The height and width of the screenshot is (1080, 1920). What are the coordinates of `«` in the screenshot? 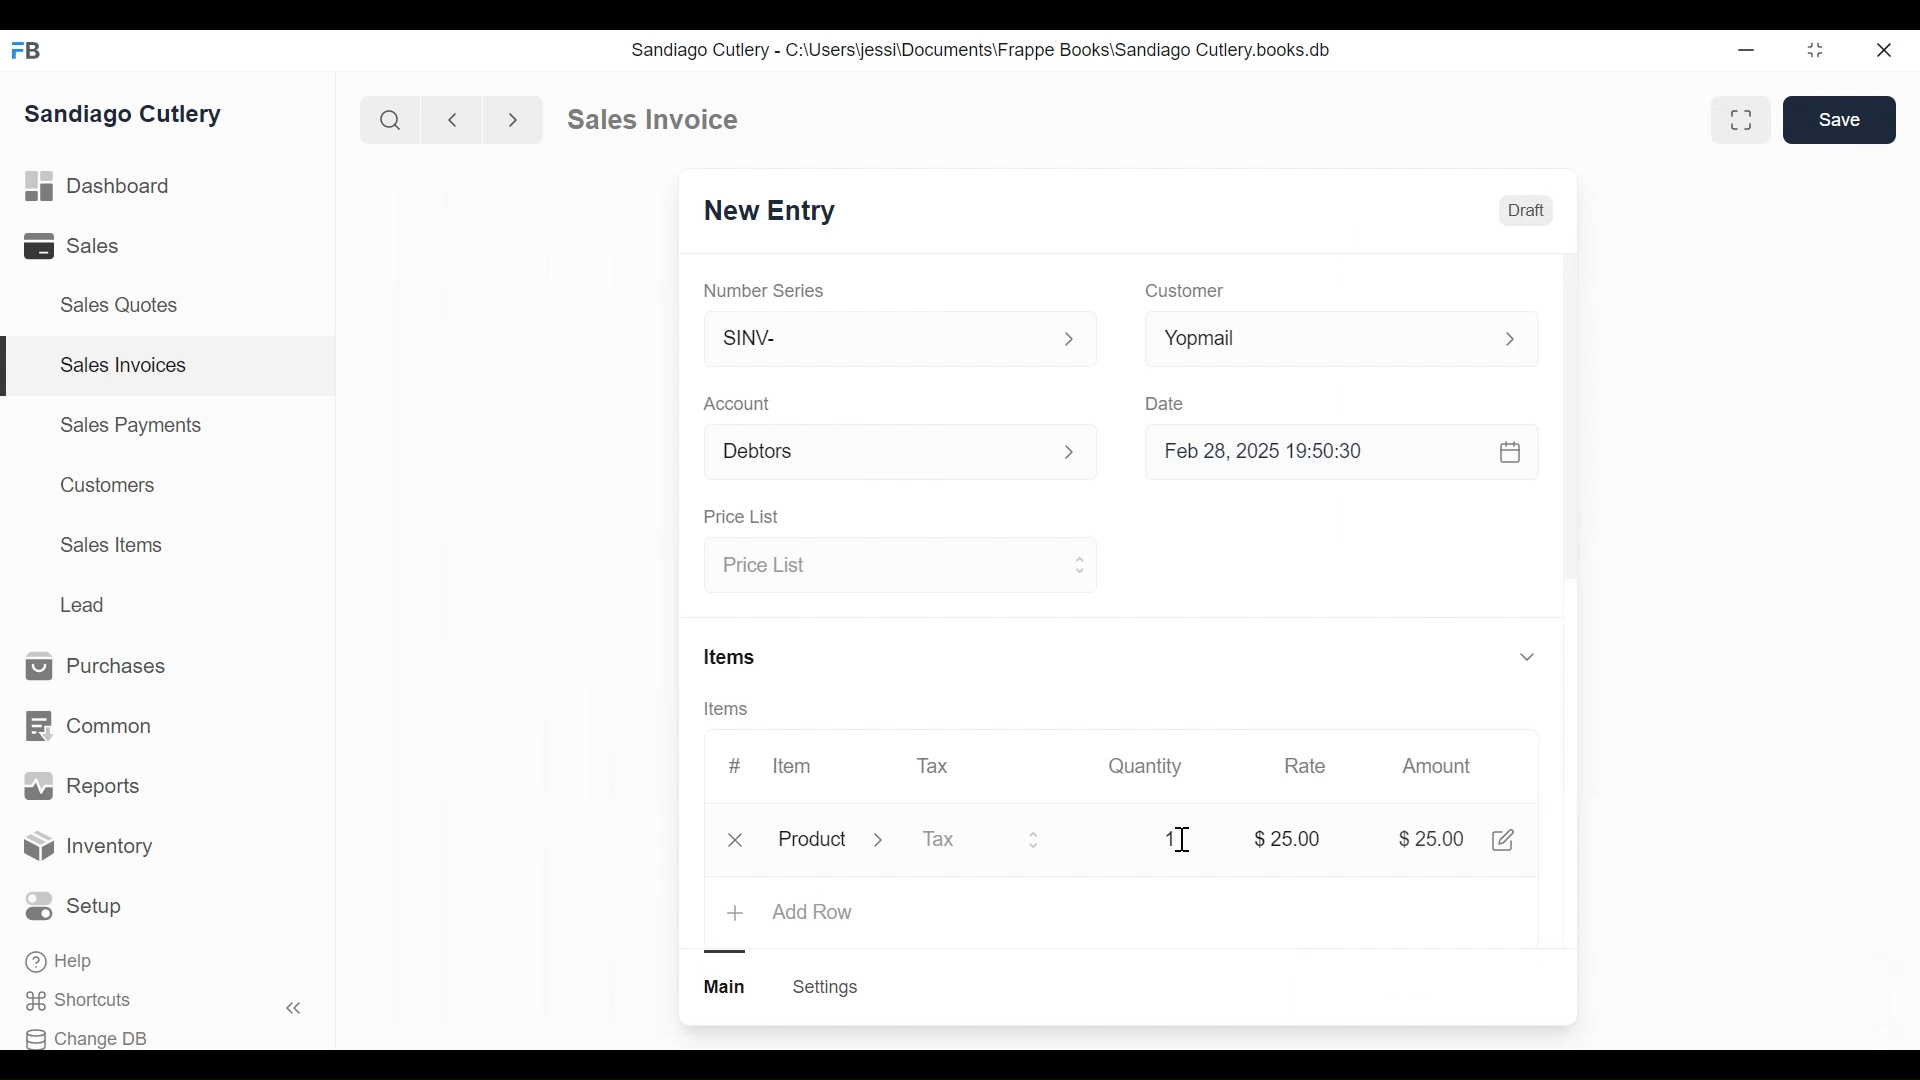 It's located at (294, 1011).